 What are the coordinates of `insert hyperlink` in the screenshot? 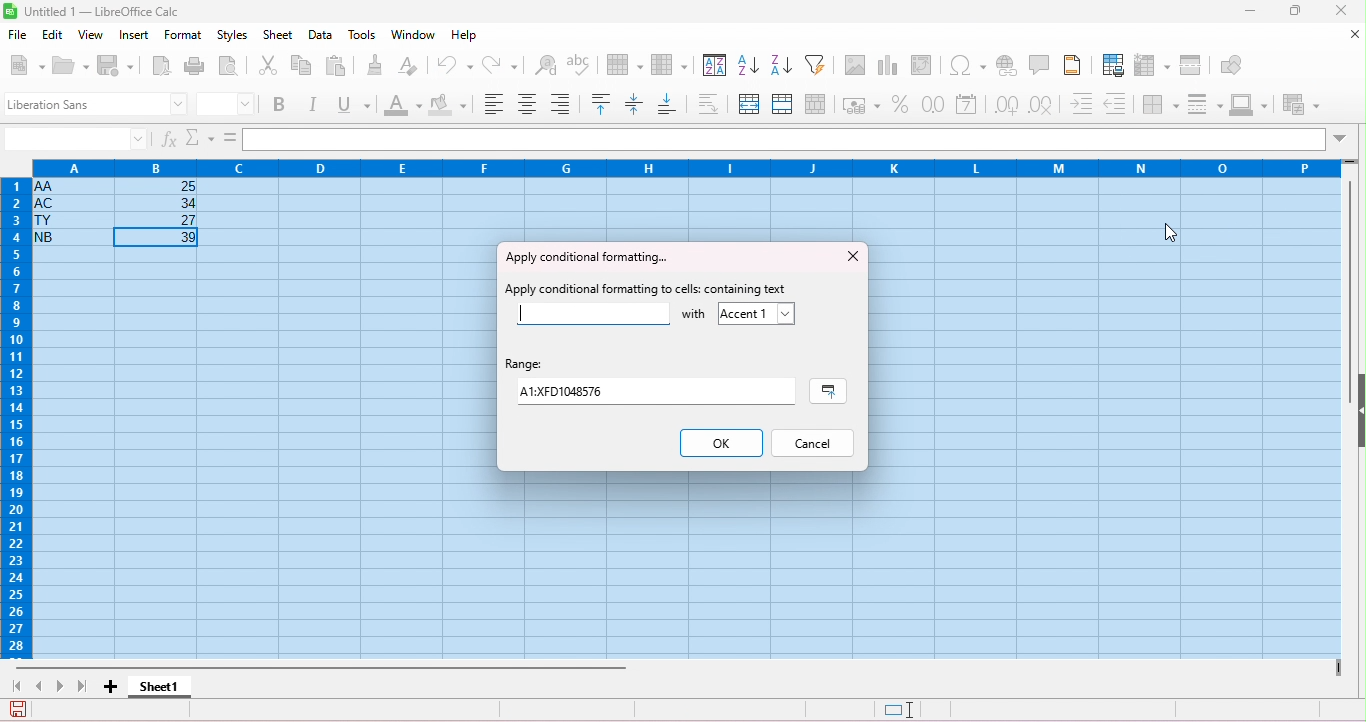 It's located at (1007, 65).